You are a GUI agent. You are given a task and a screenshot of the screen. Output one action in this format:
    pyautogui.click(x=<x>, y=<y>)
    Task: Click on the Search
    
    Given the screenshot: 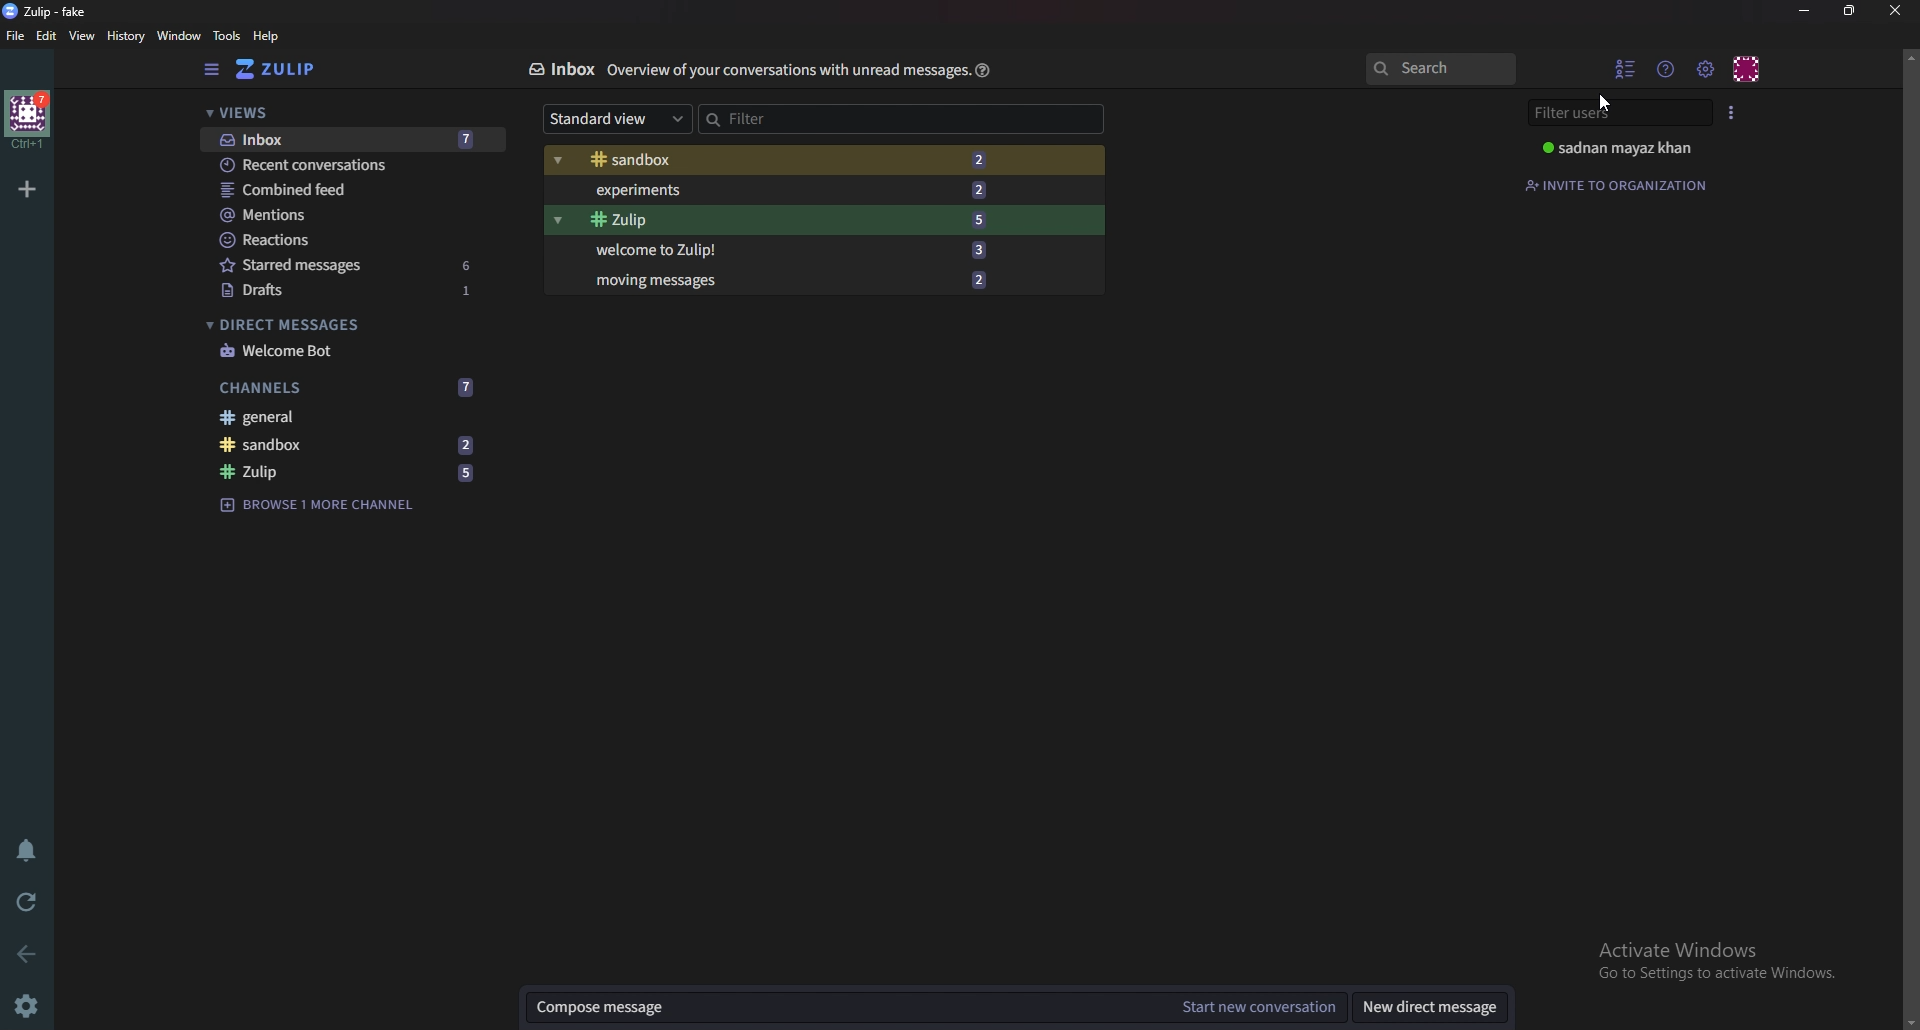 What is the action you would take?
    pyautogui.click(x=1440, y=69)
    